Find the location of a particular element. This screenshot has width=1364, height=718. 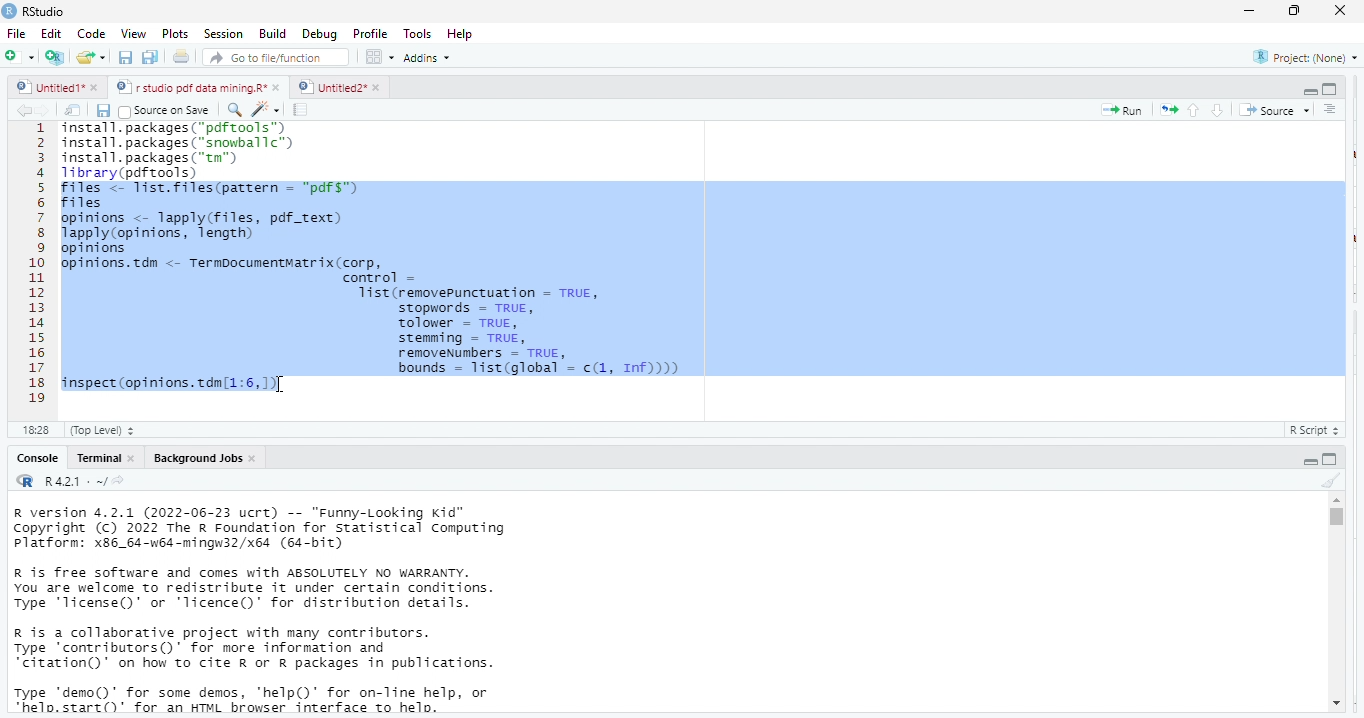

show document outline is located at coordinates (1332, 110).